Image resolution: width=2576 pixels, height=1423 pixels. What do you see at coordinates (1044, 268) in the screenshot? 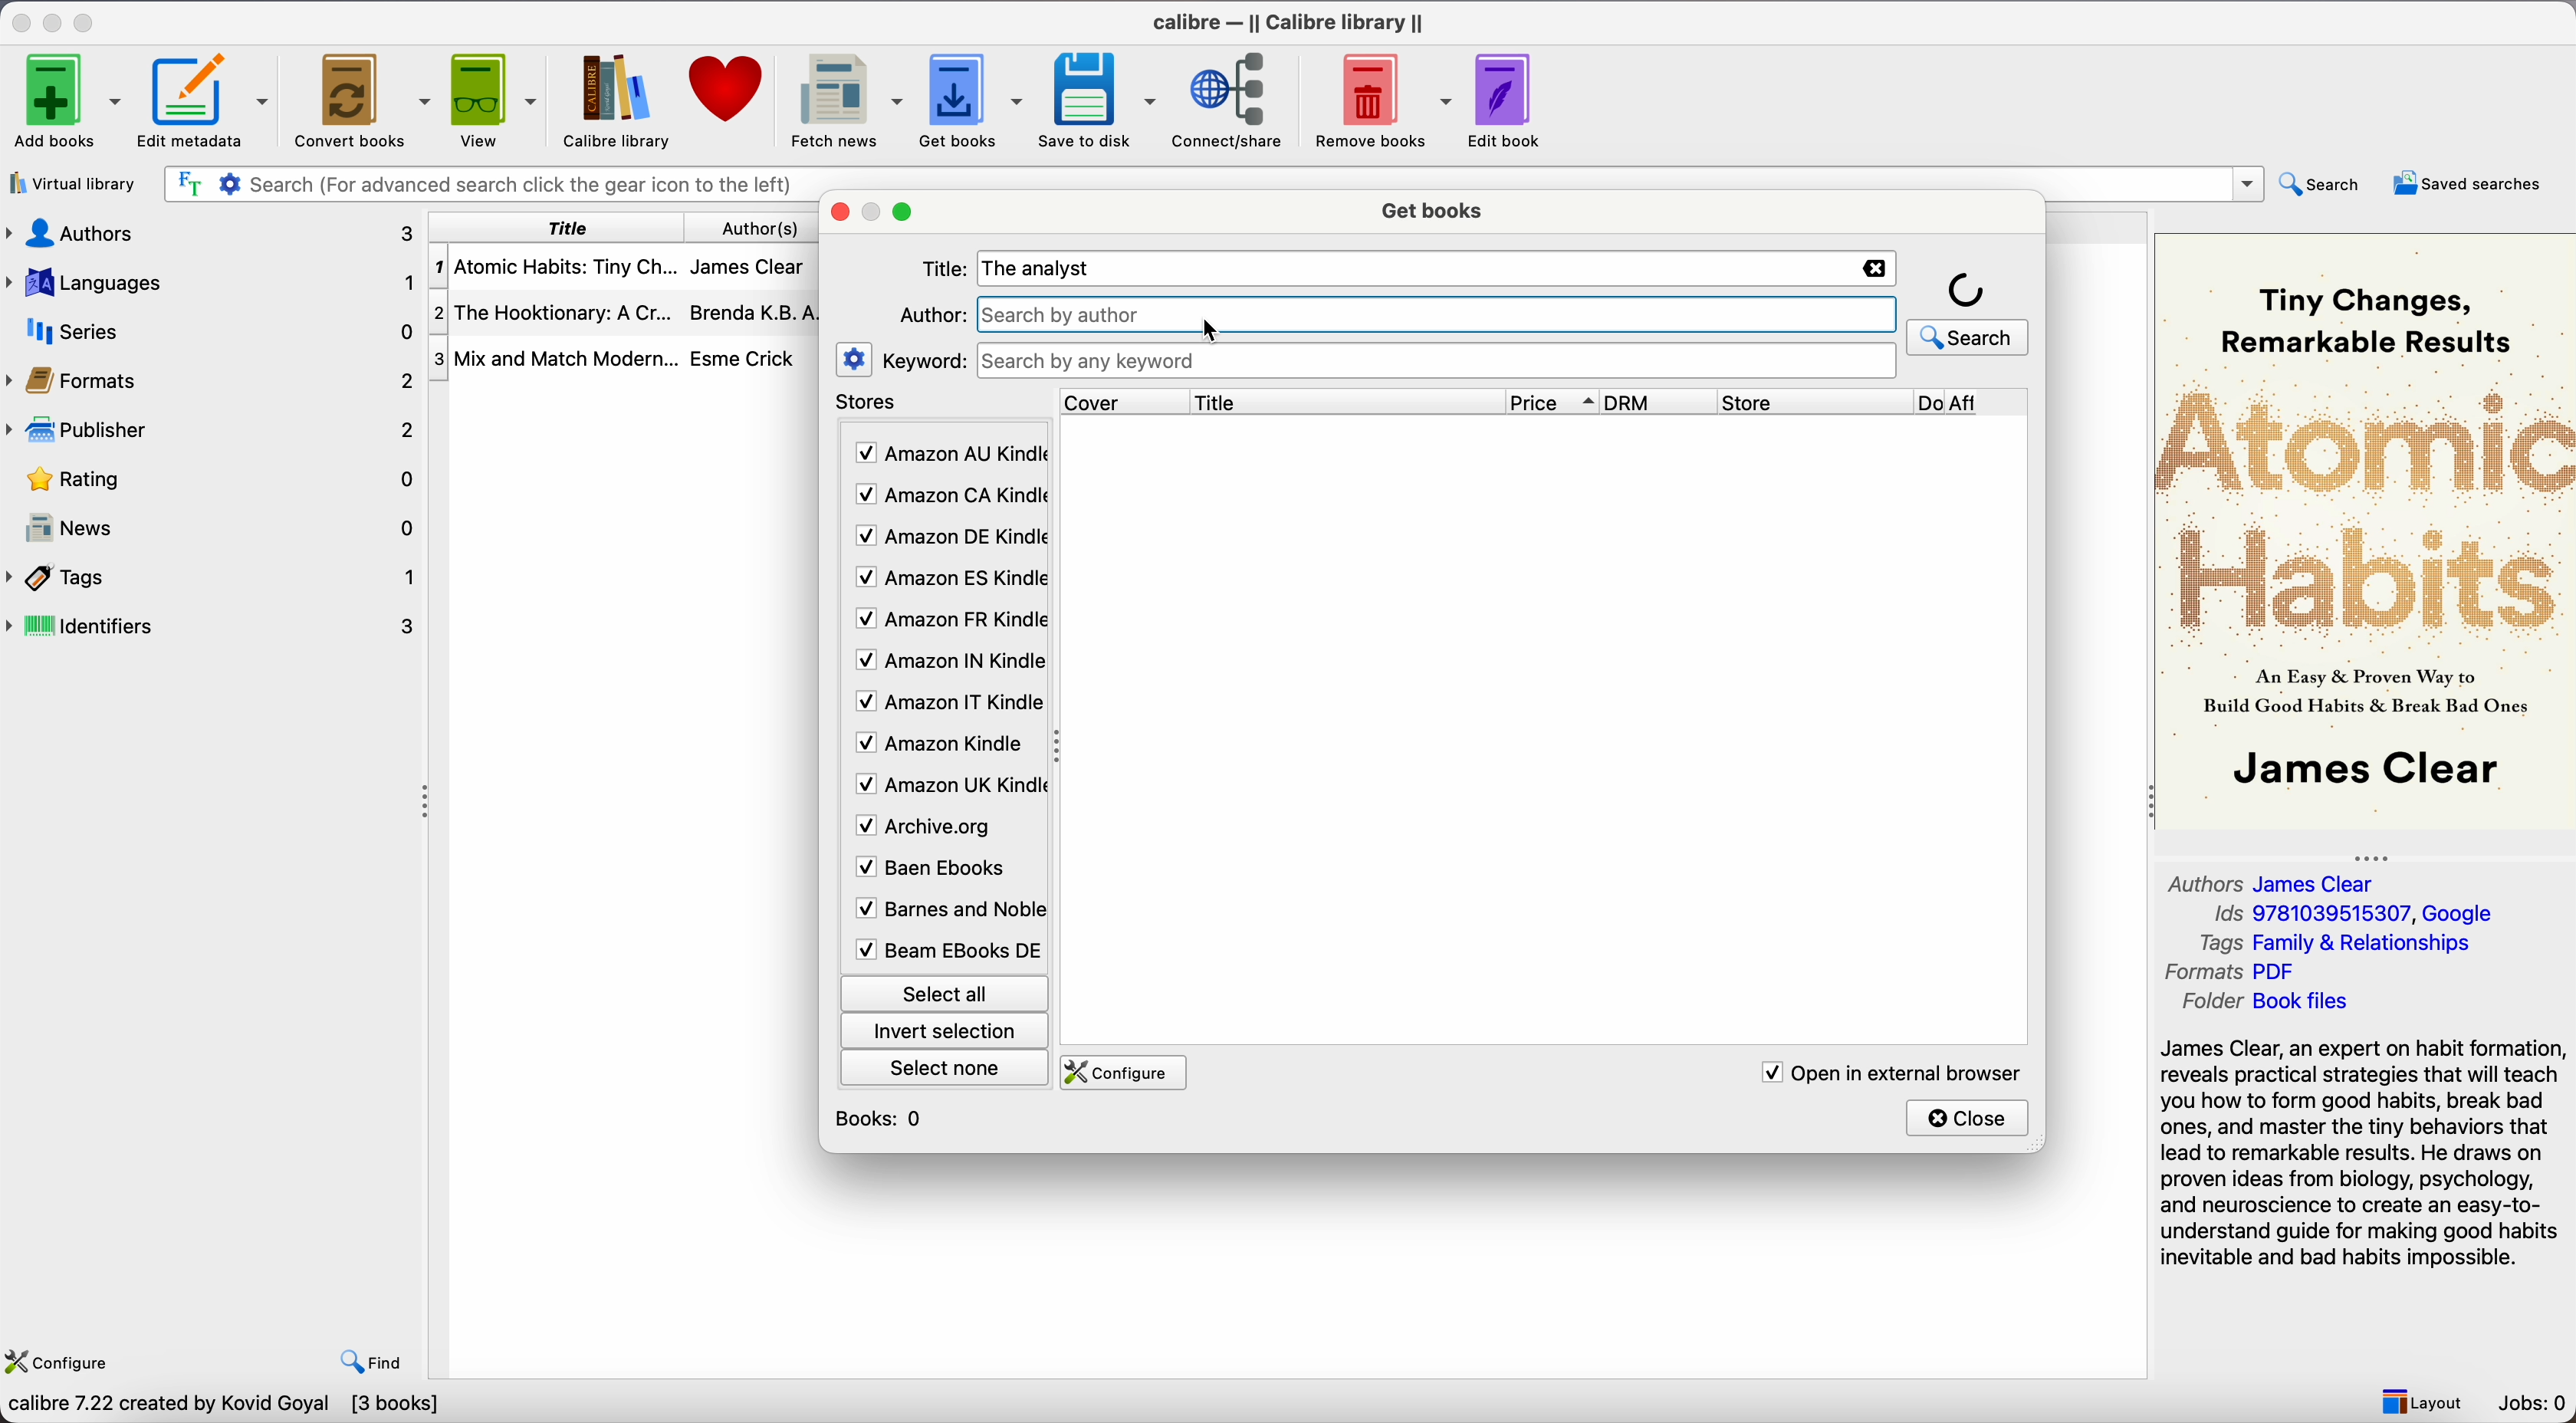
I see `The analyst` at bounding box center [1044, 268].